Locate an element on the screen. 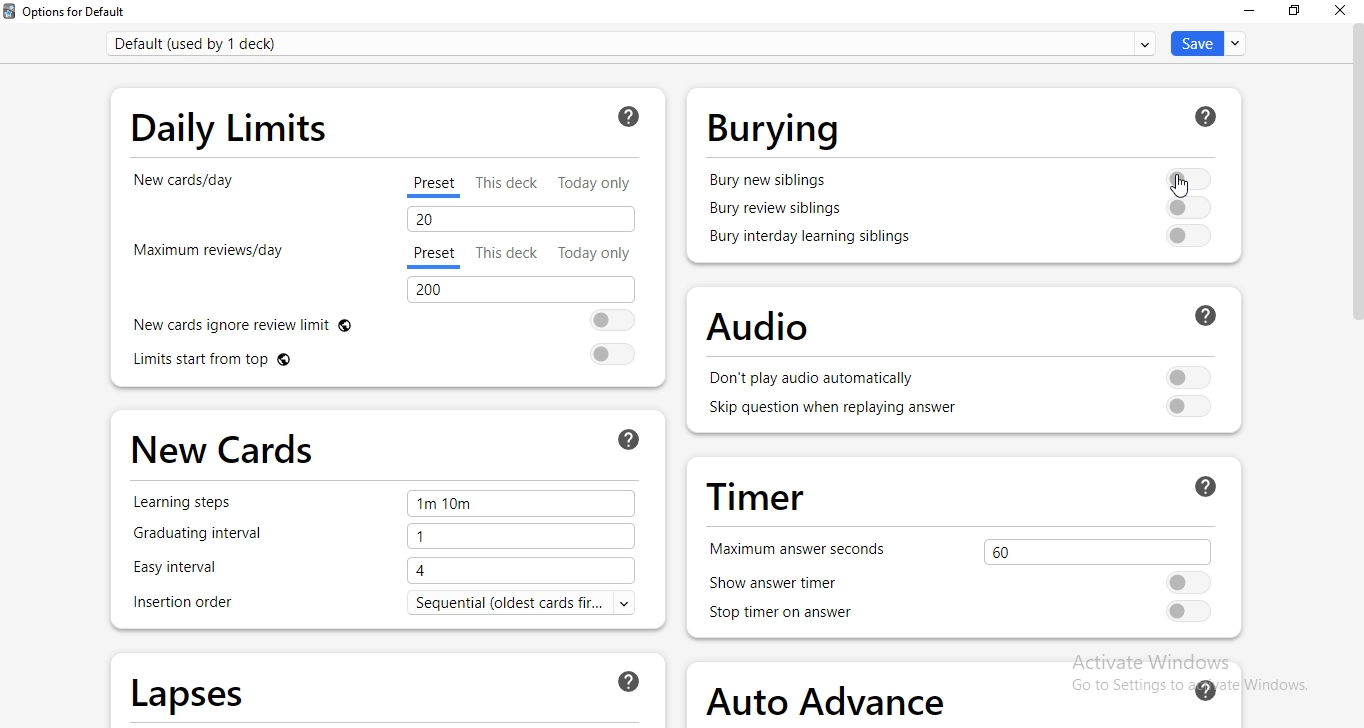 The height and width of the screenshot is (728, 1364). ask is located at coordinates (631, 437).